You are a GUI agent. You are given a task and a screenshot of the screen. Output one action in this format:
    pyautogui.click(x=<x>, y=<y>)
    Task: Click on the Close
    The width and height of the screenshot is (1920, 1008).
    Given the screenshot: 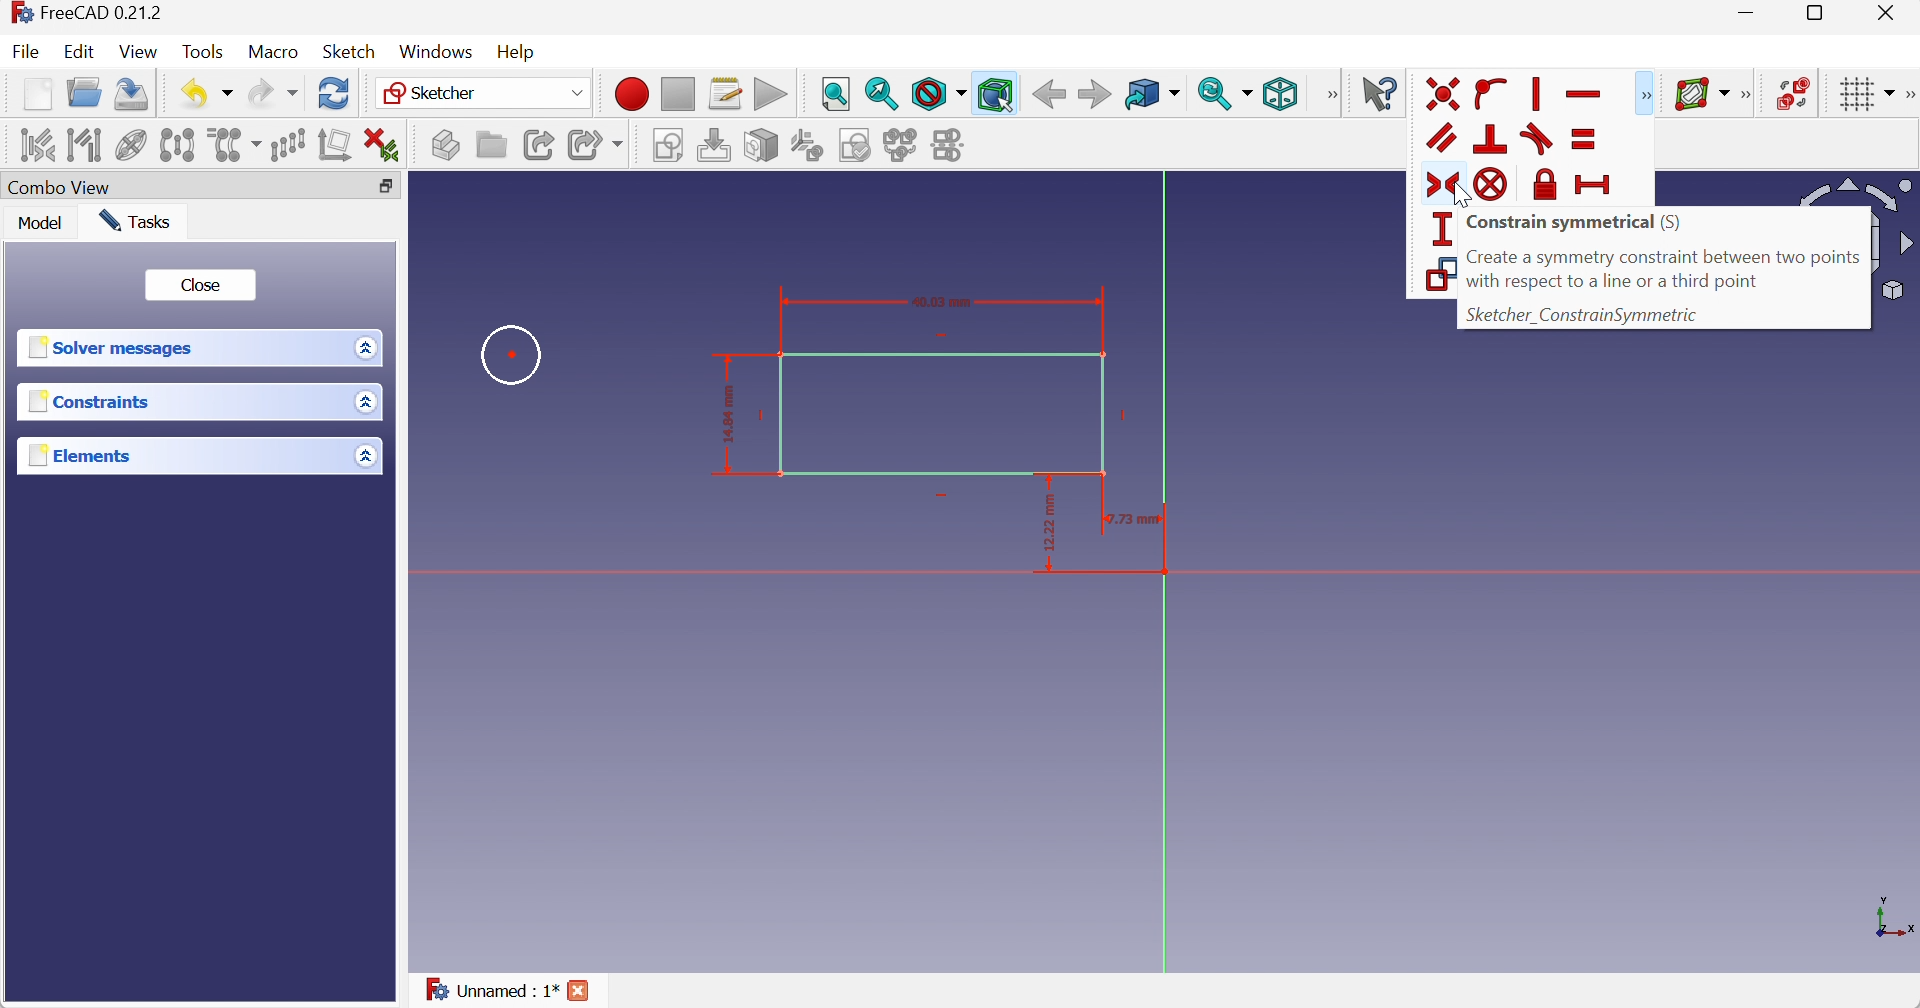 What is the action you would take?
    pyautogui.click(x=580, y=991)
    